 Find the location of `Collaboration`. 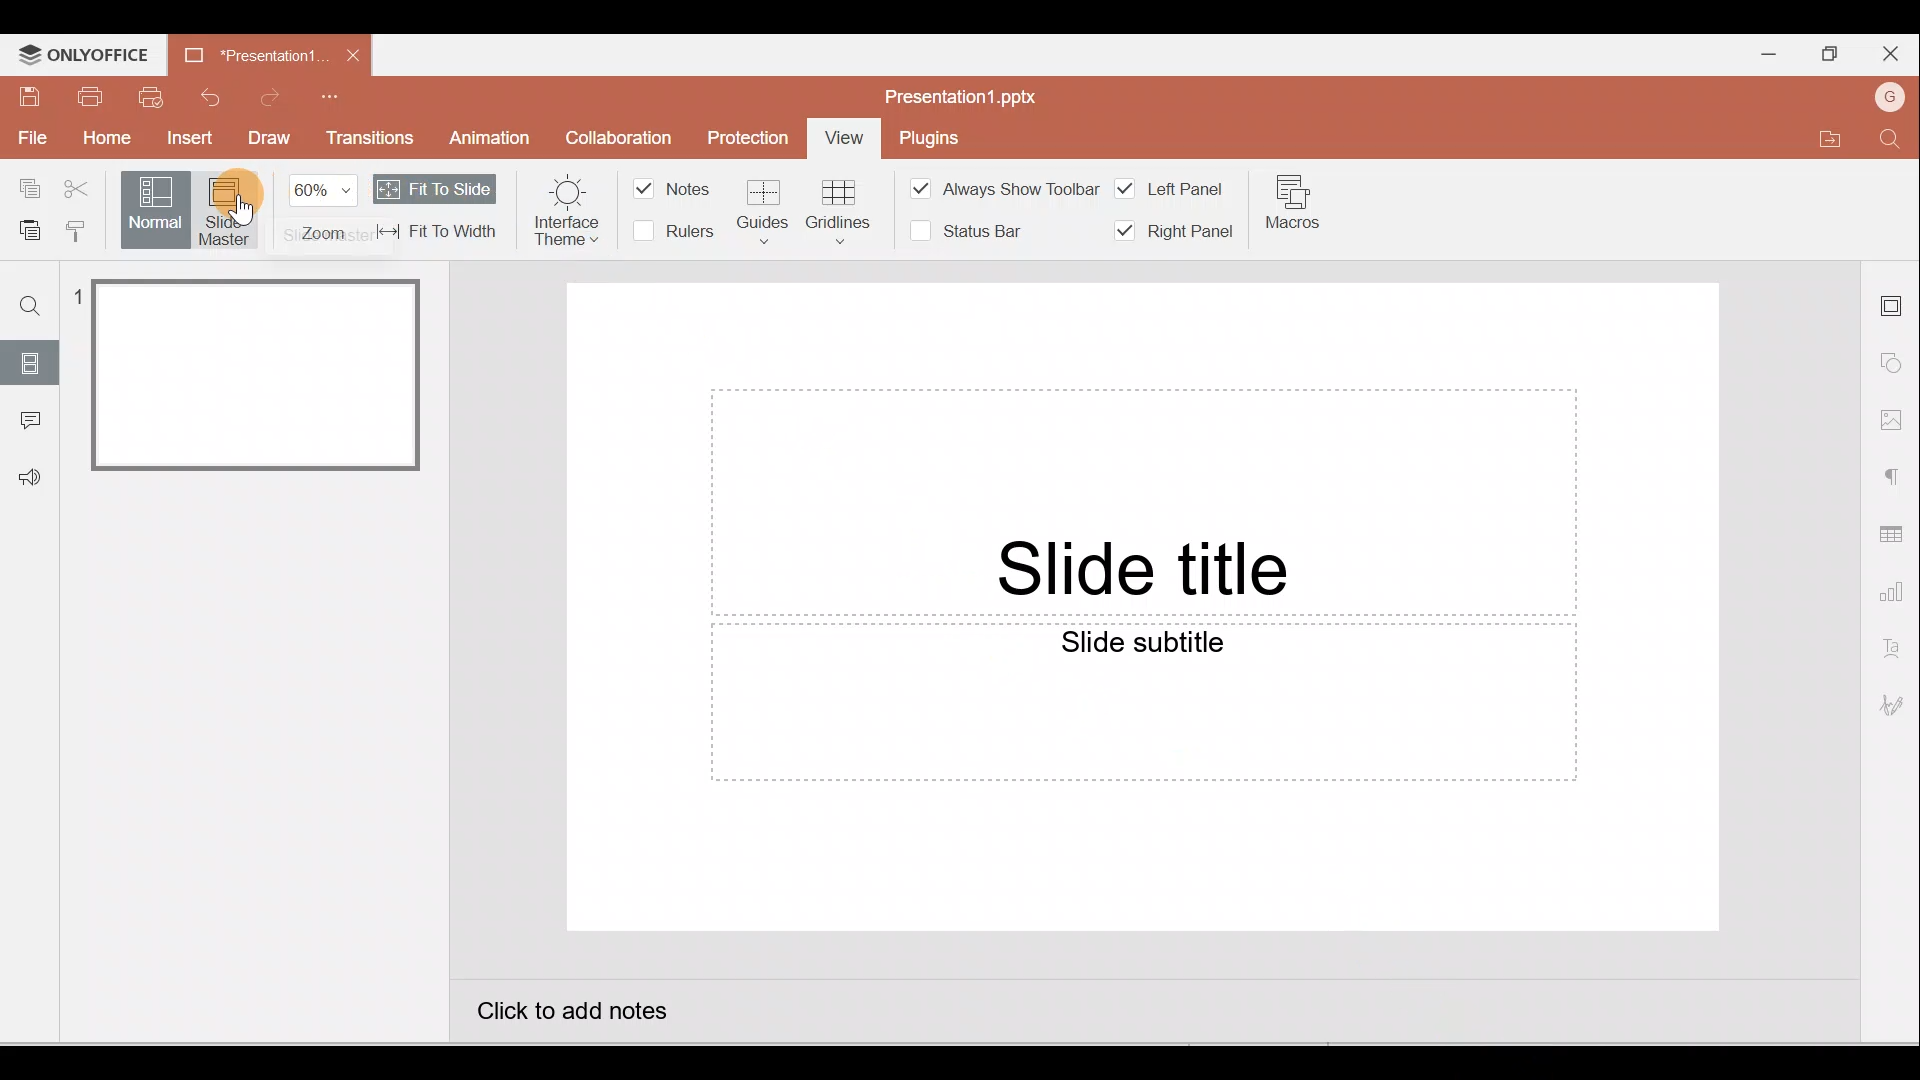

Collaboration is located at coordinates (630, 136).